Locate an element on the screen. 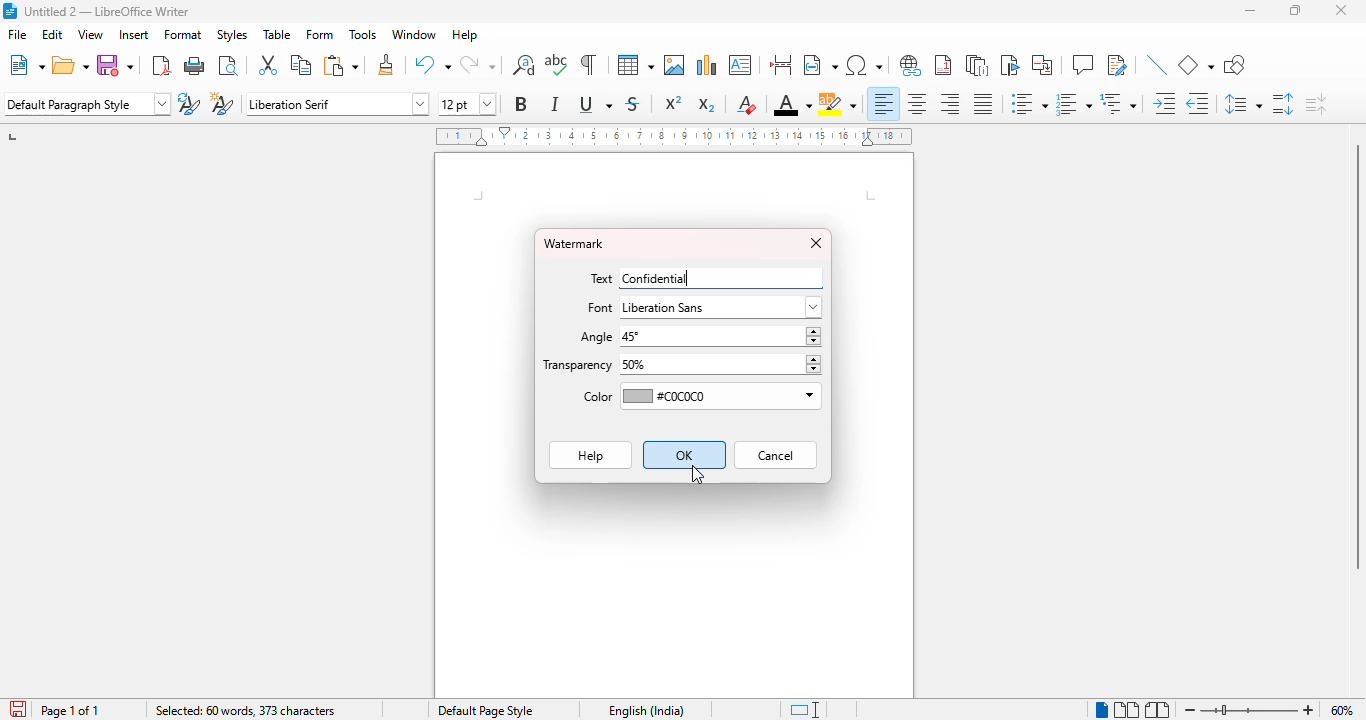  minimize is located at coordinates (1253, 11).